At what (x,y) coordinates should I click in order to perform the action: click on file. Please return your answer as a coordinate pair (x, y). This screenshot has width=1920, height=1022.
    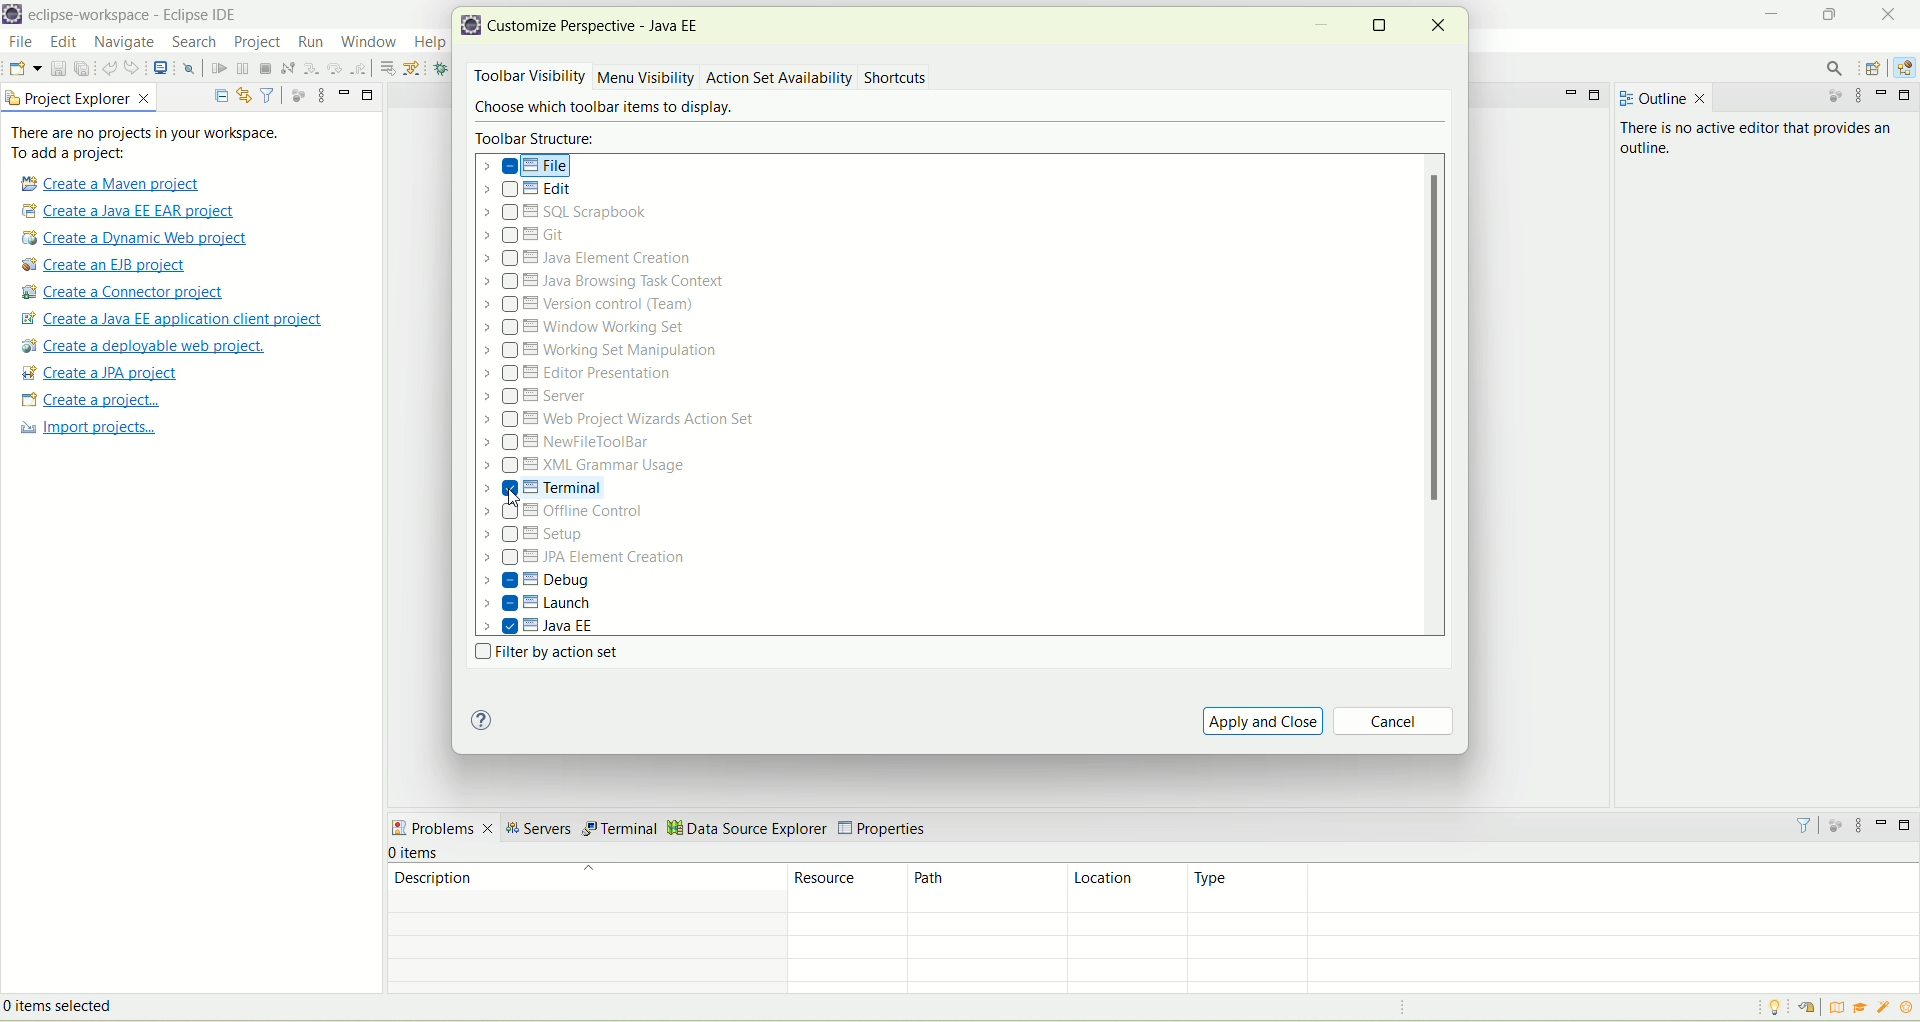
    Looking at the image, I should click on (21, 42).